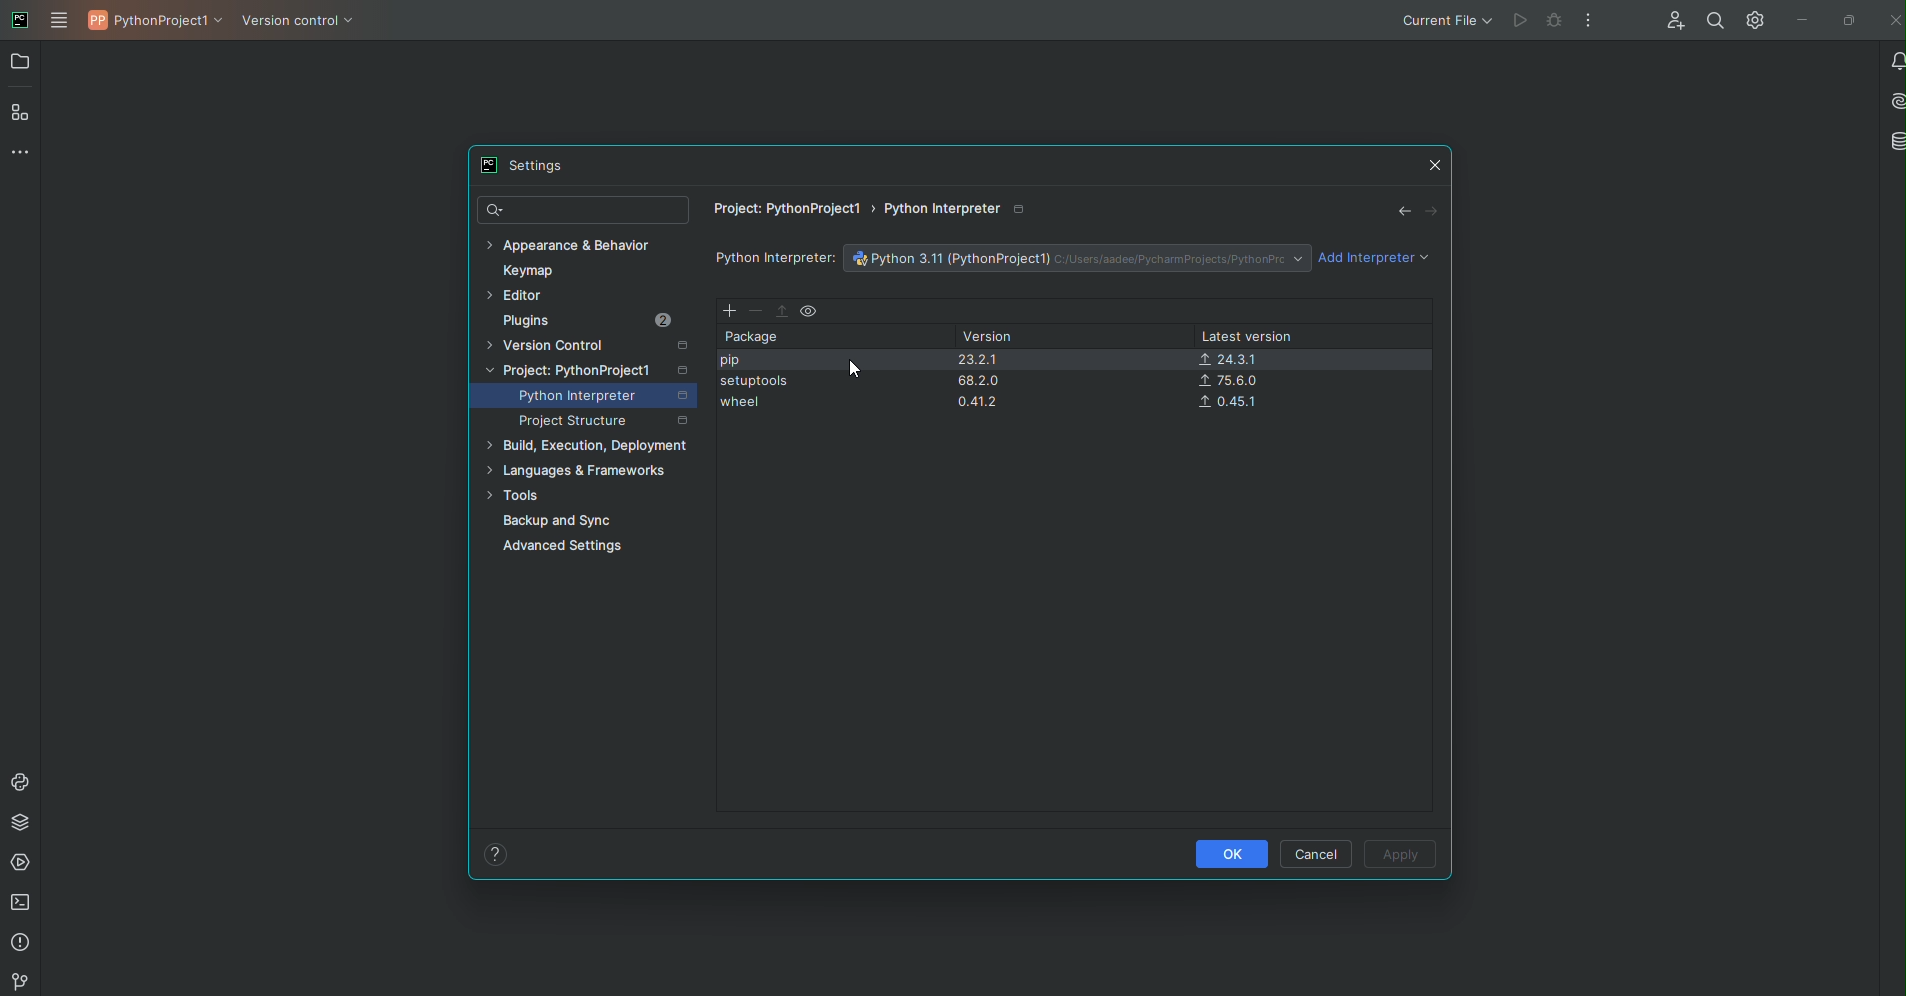 The height and width of the screenshot is (996, 1906). I want to click on Settings, so click(1754, 21).